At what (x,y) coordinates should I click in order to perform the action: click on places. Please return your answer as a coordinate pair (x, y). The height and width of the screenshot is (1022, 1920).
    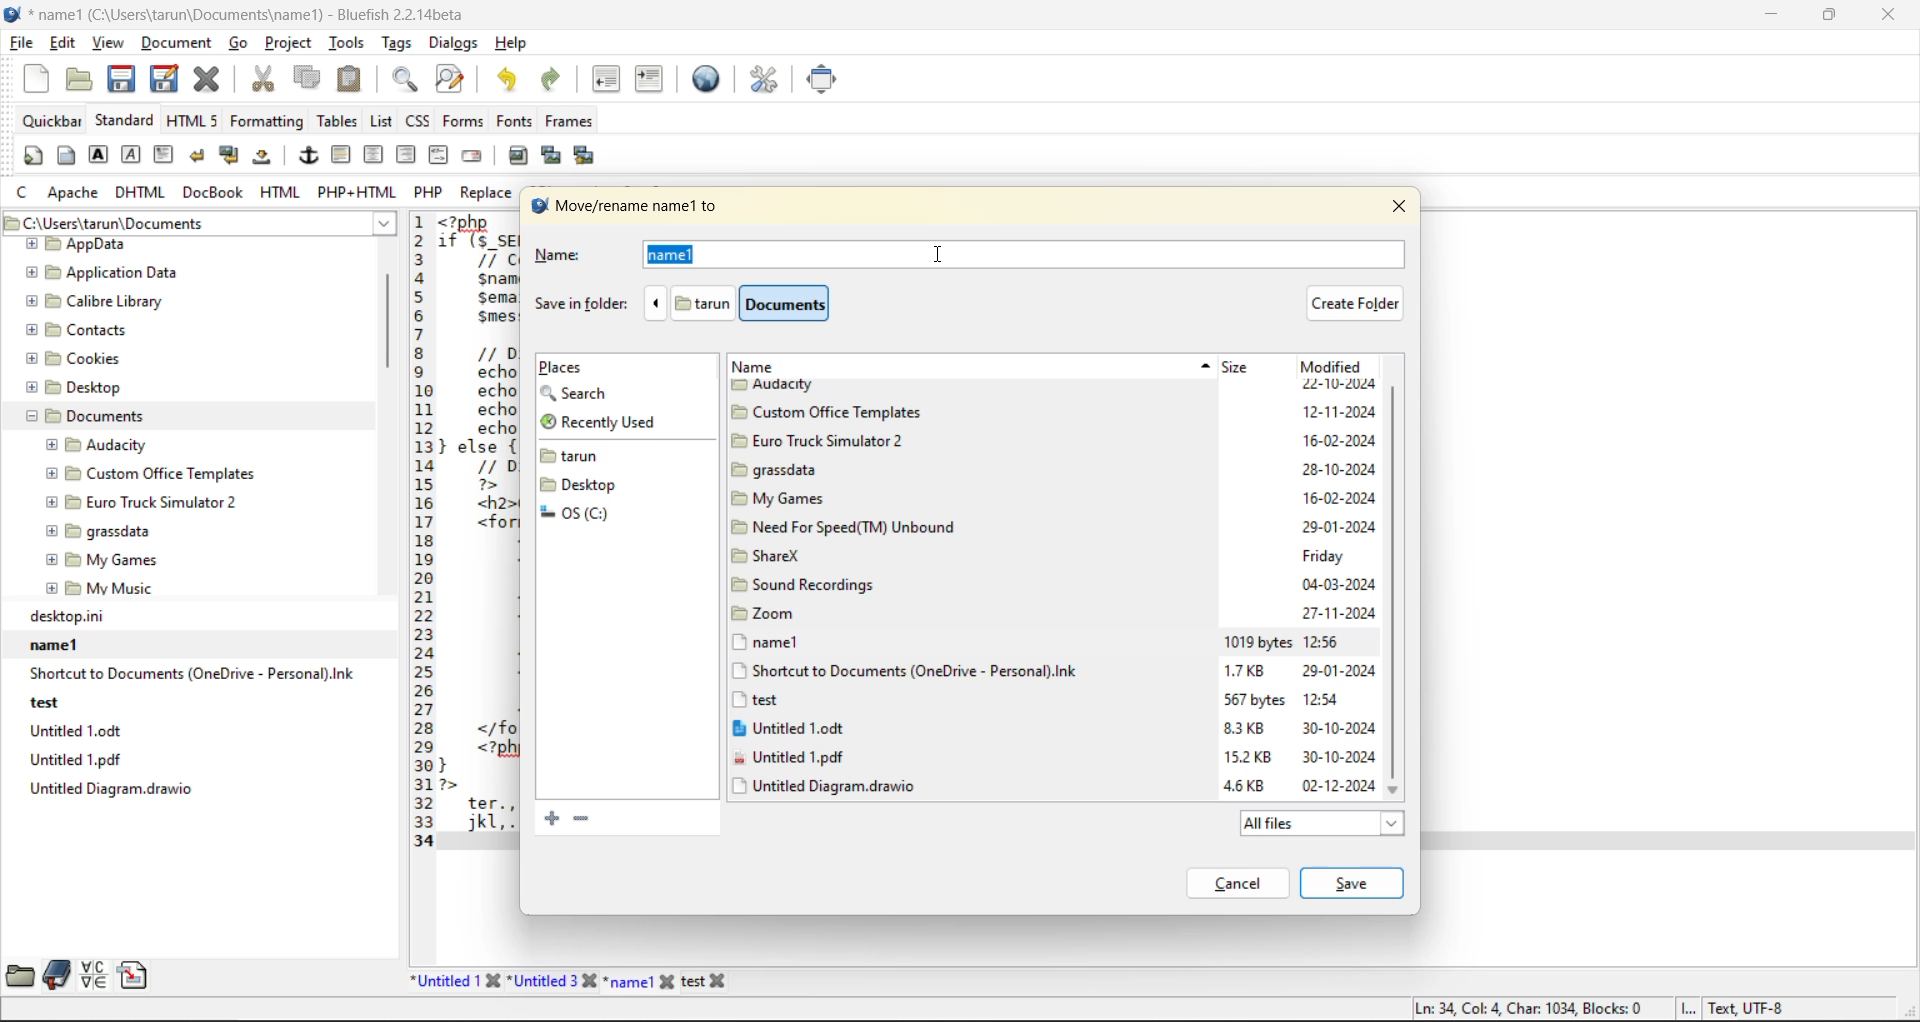
    Looking at the image, I should click on (574, 368).